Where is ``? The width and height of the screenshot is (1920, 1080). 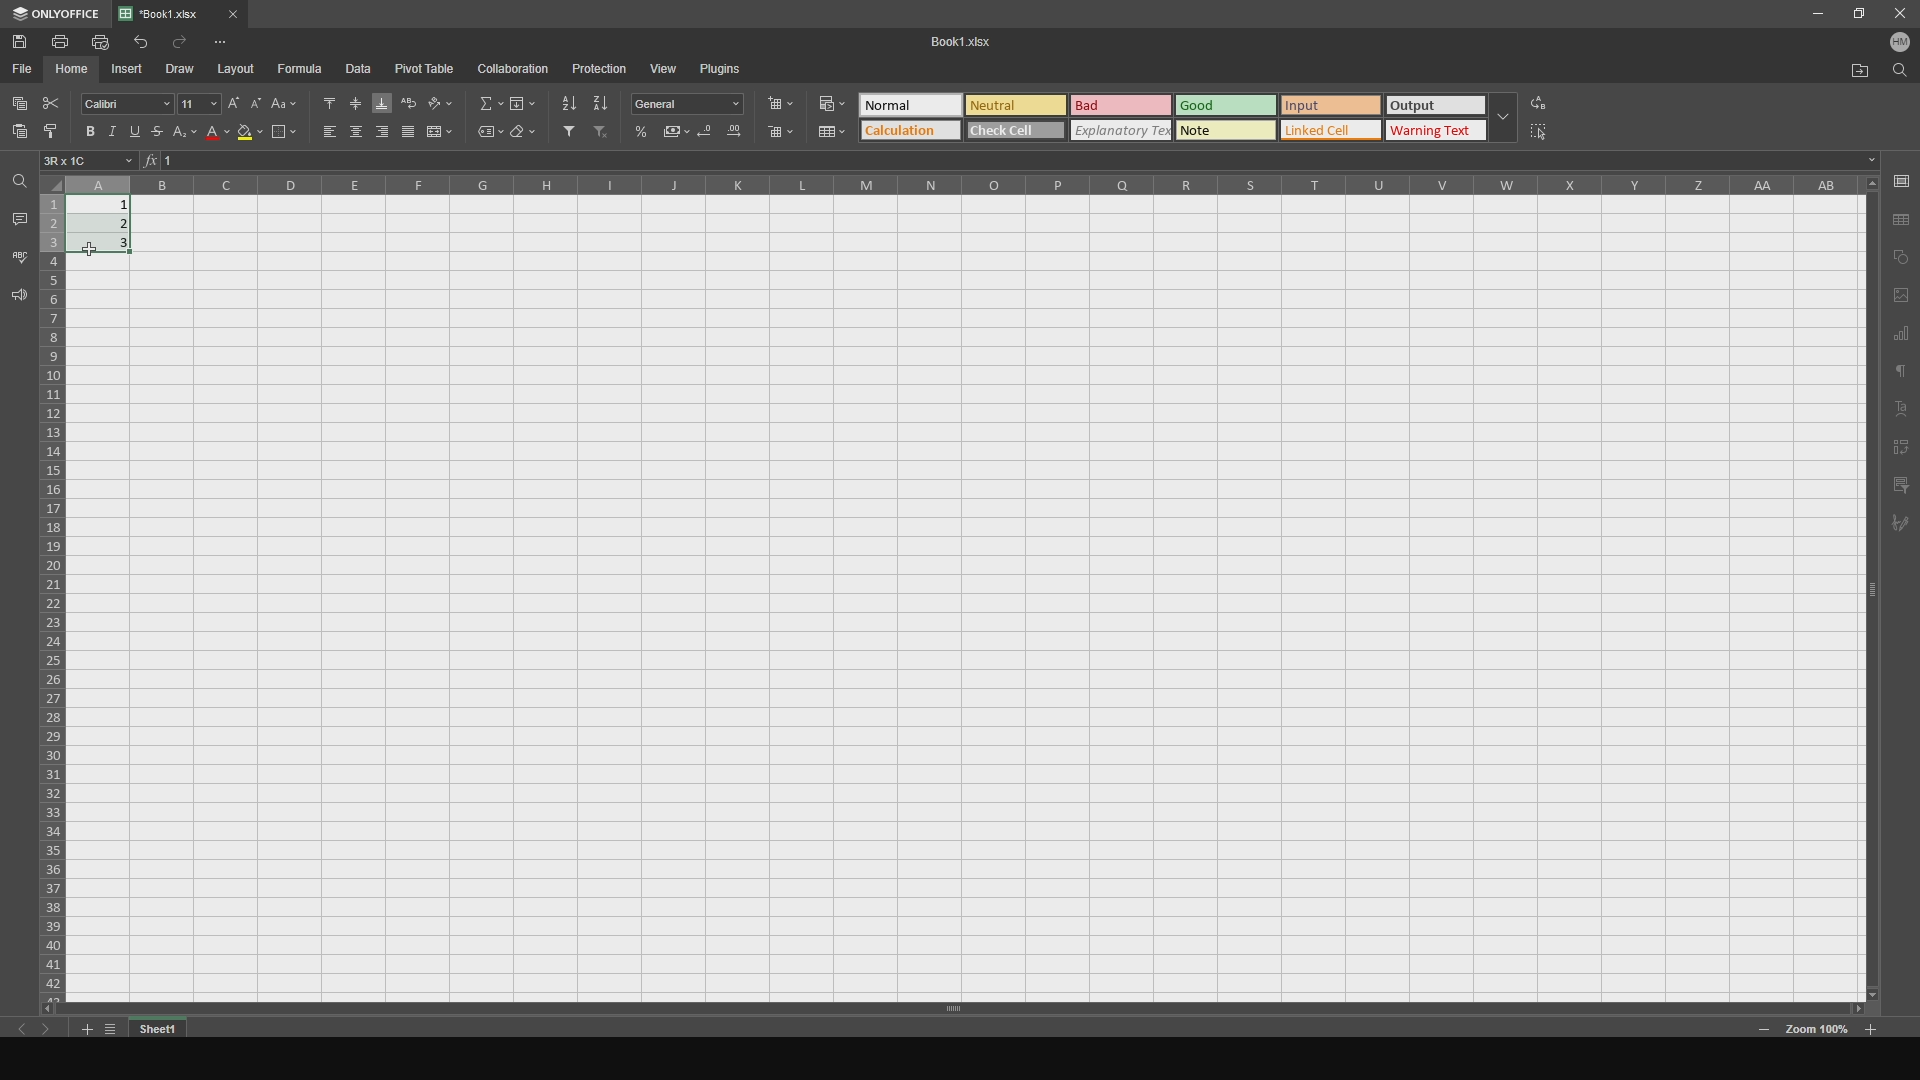  is located at coordinates (733, 134).